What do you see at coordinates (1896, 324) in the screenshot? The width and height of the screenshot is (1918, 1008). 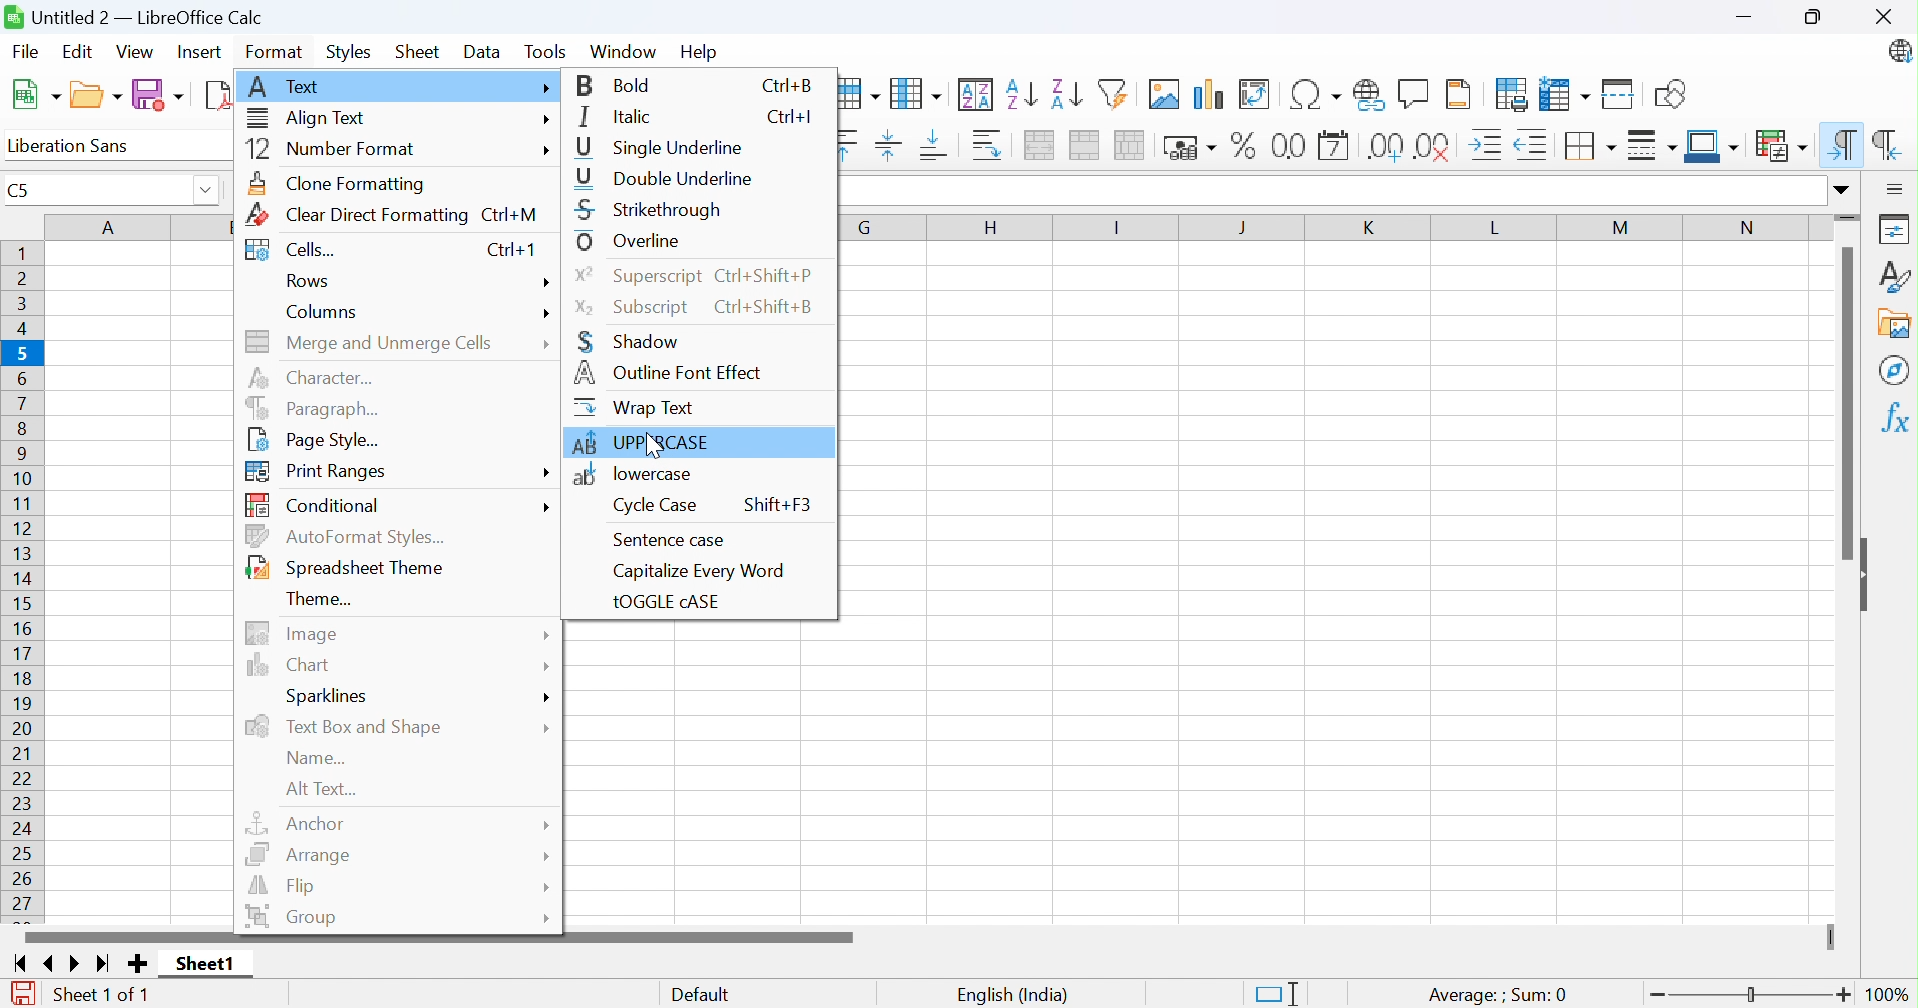 I see `Gallery` at bounding box center [1896, 324].